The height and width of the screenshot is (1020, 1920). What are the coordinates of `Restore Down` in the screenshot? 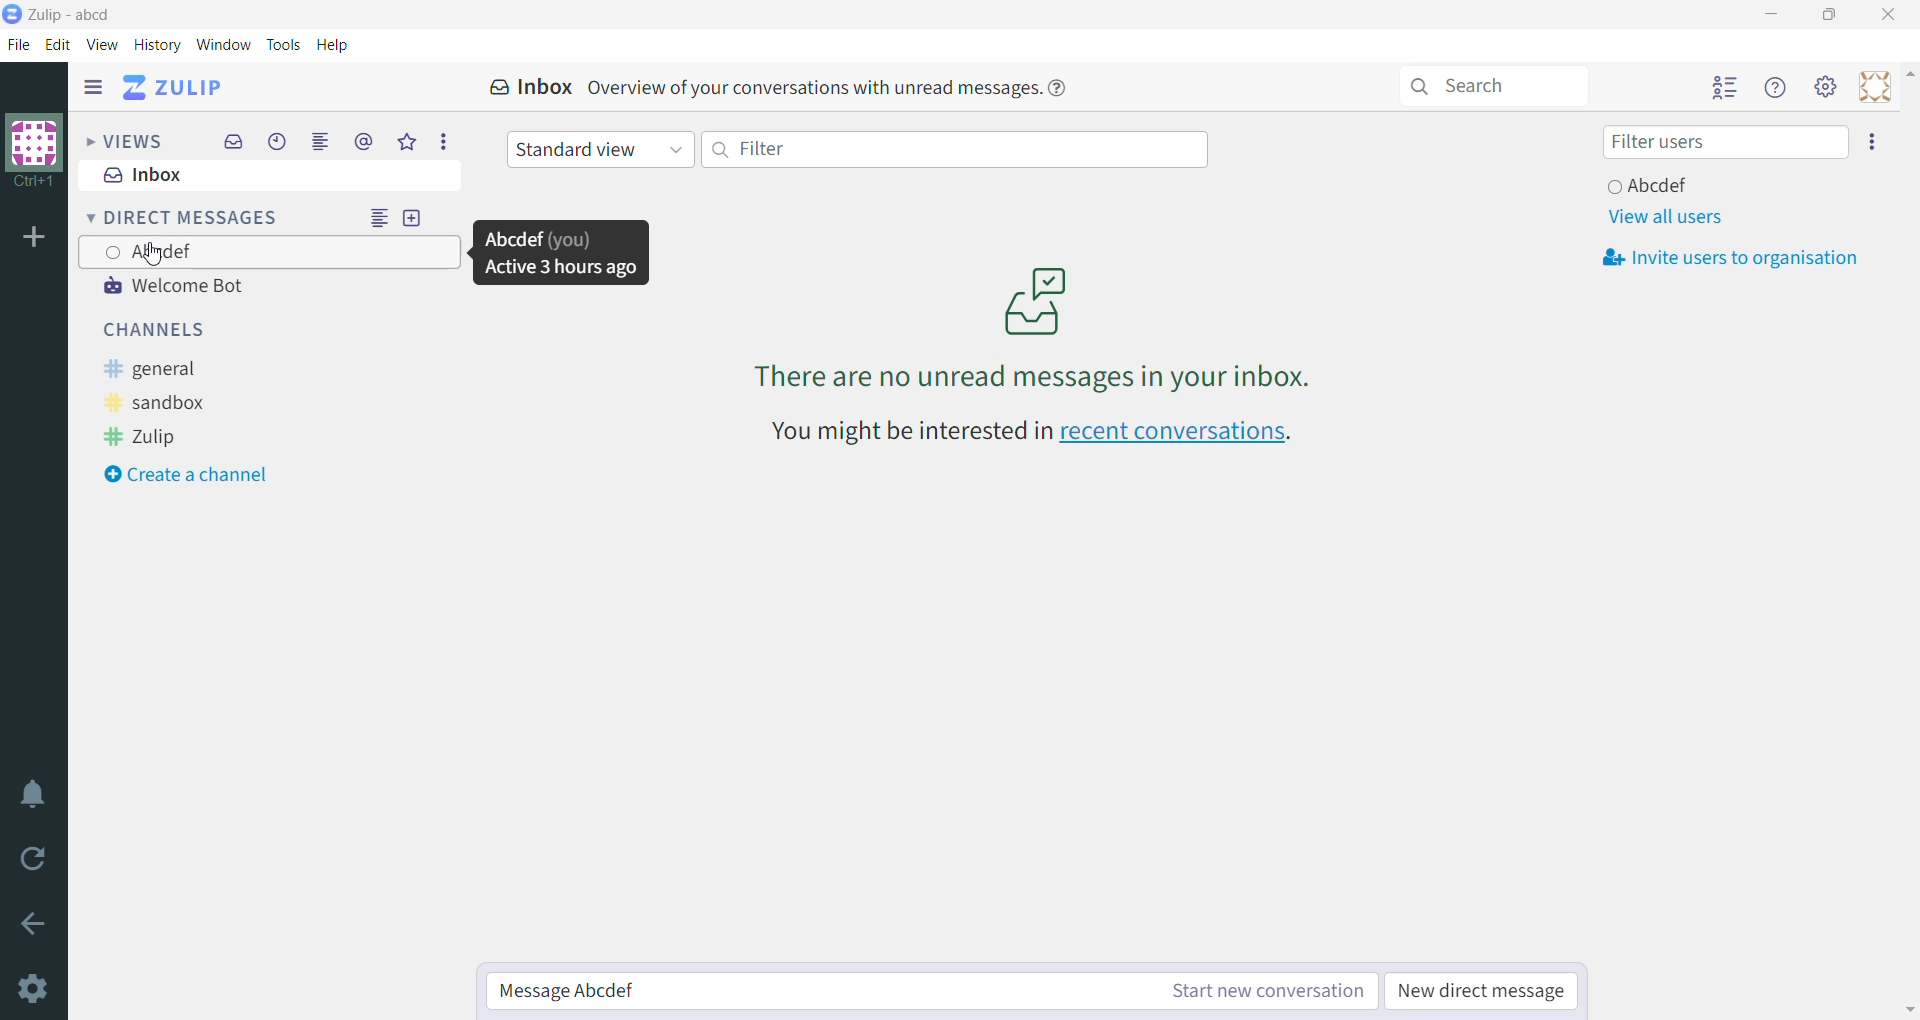 It's located at (1832, 15).